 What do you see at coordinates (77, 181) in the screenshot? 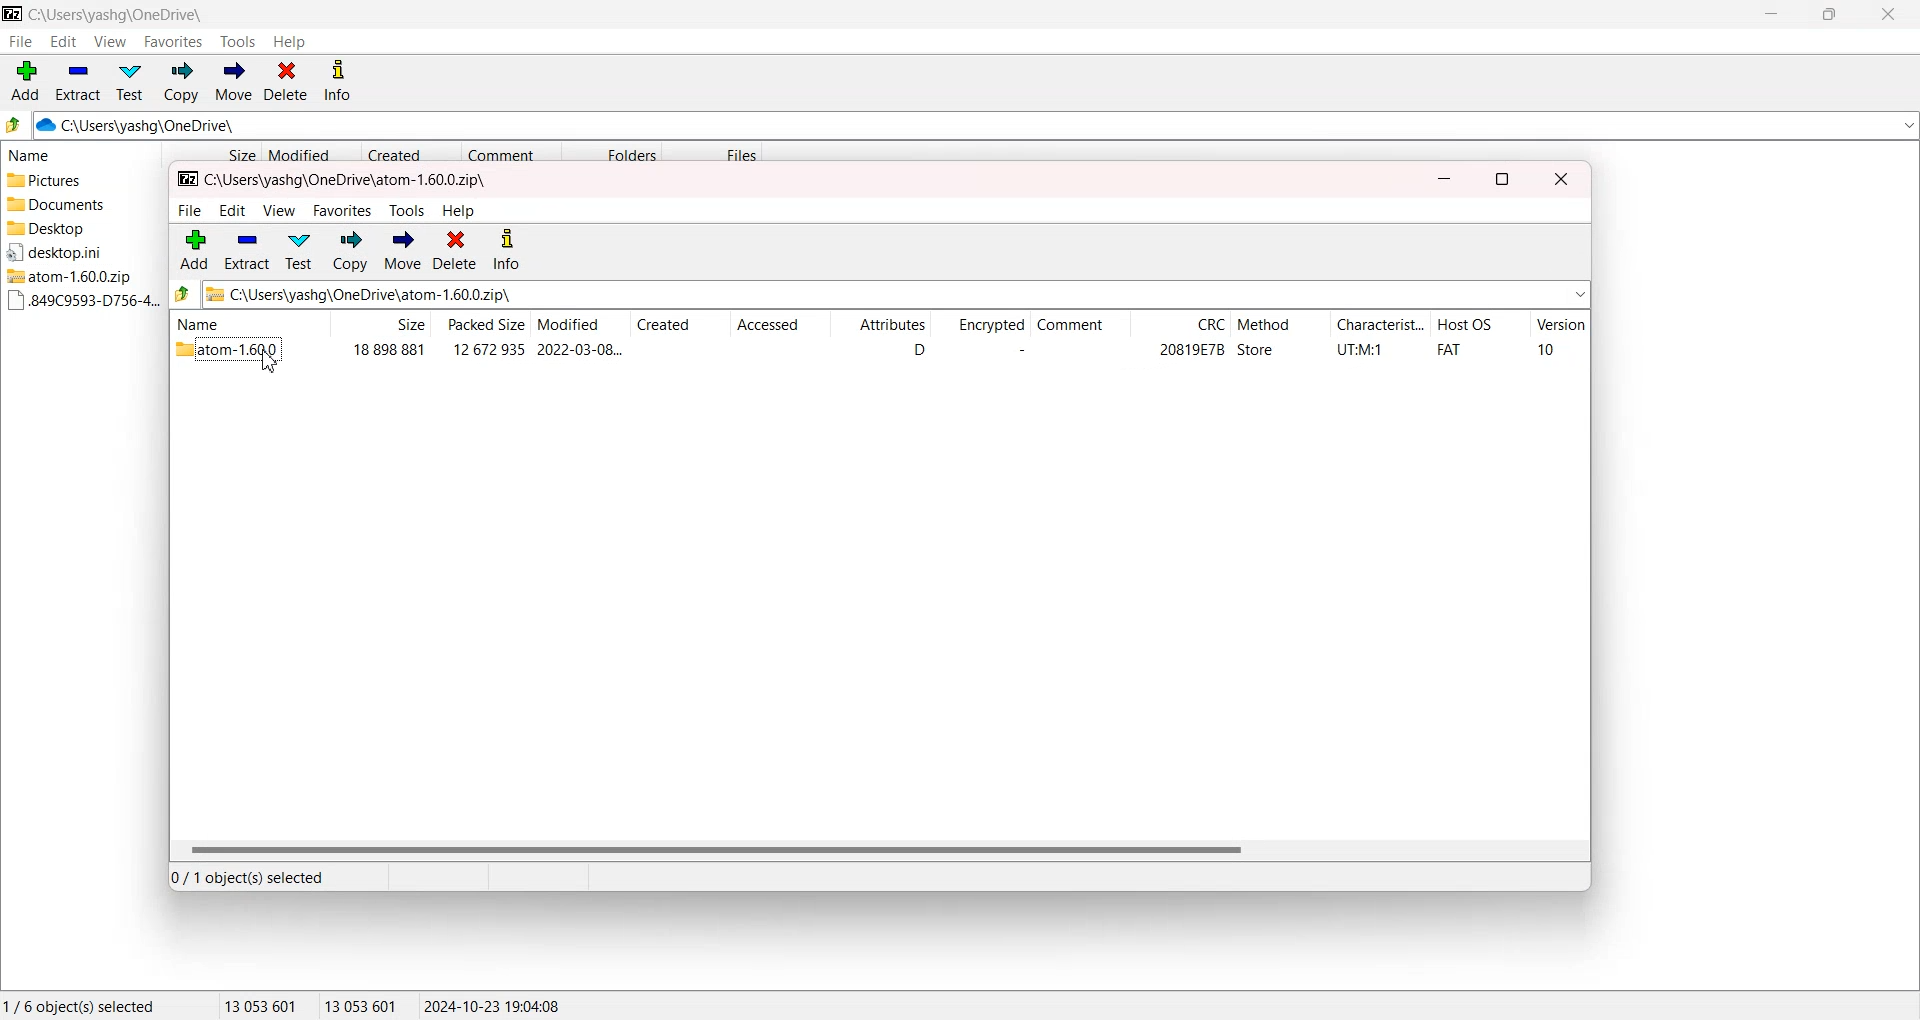
I see `Pictures file` at bounding box center [77, 181].